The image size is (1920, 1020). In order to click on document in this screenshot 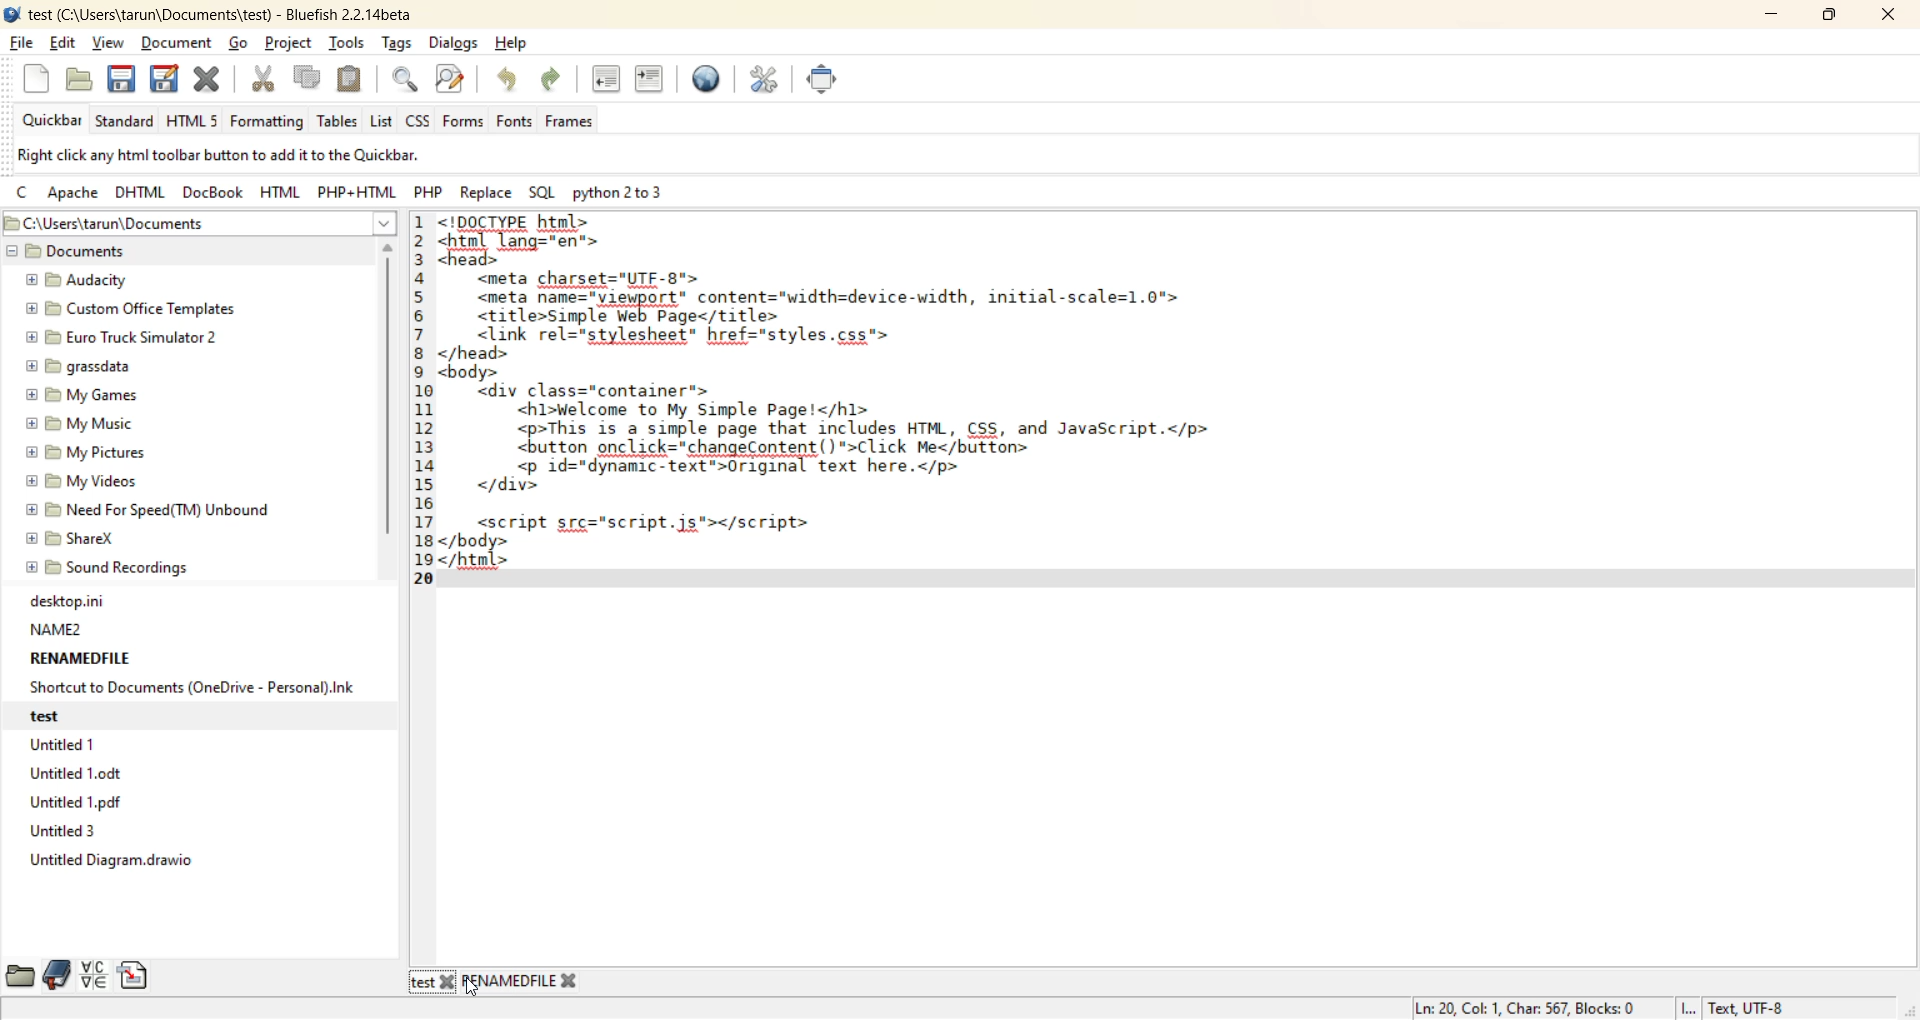, I will do `click(181, 42)`.